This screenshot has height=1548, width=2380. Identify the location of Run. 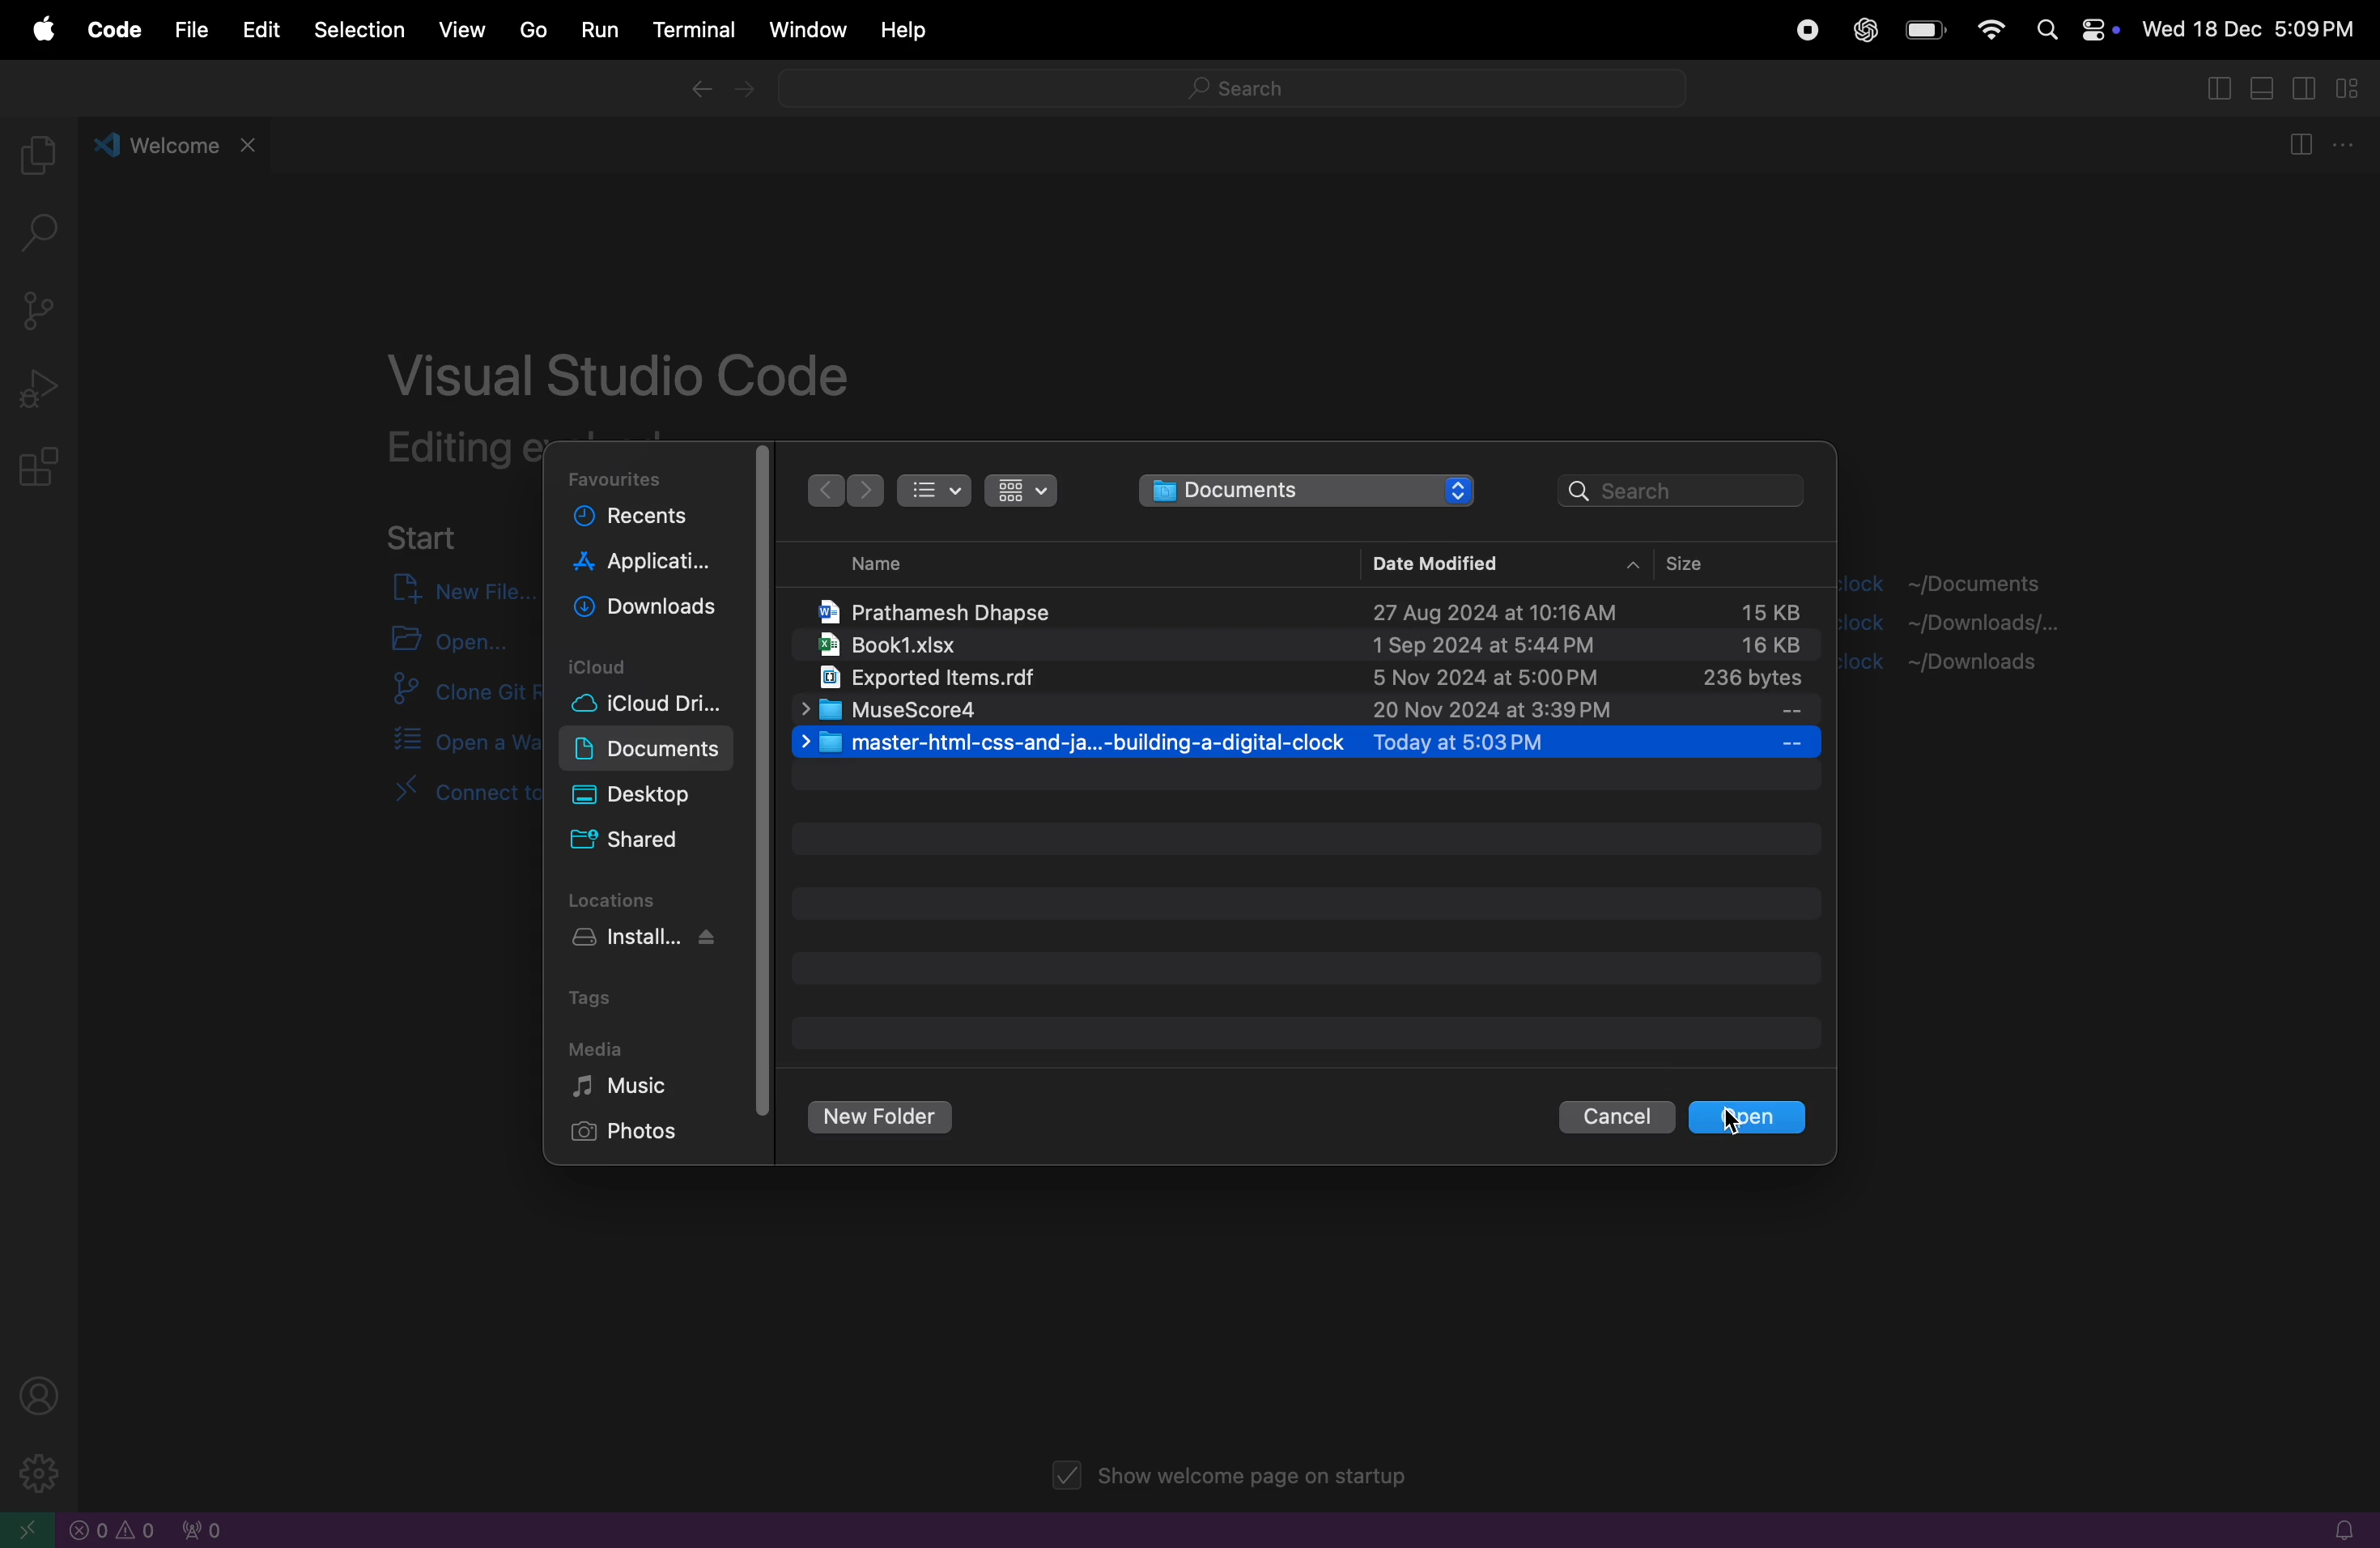
(596, 31).